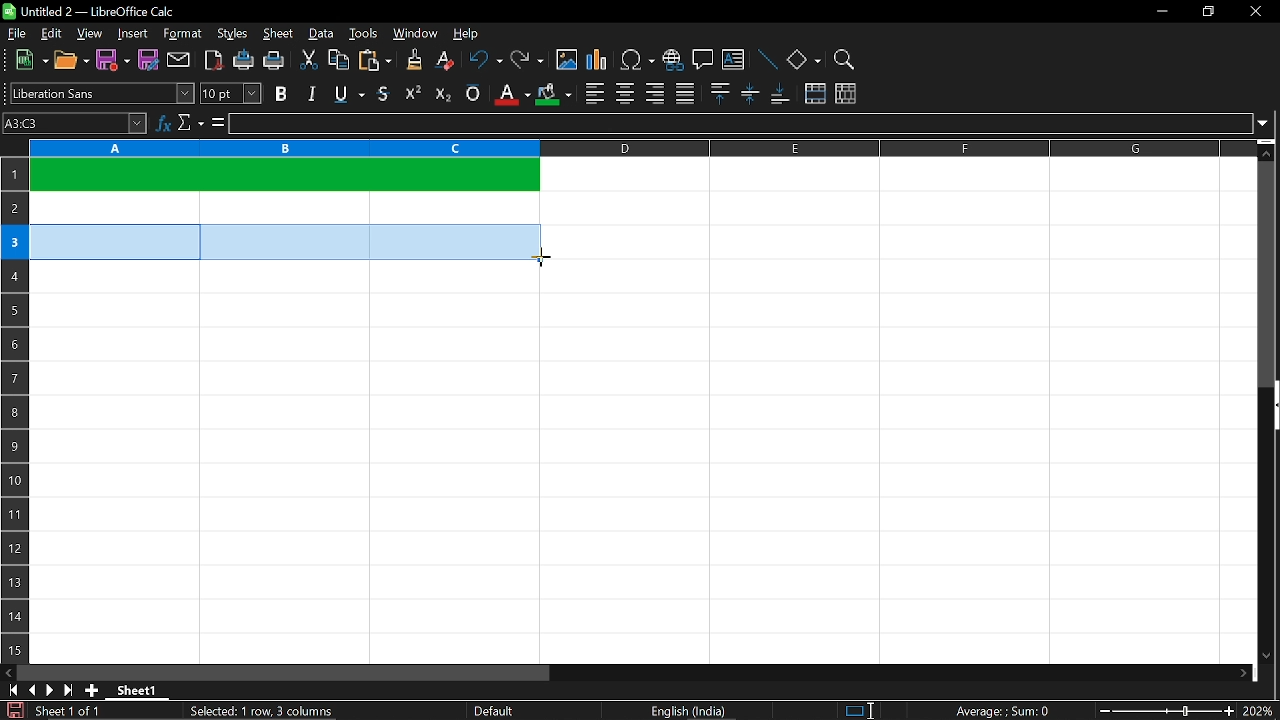 The image size is (1280, 720). What do you see at coordinates (1207, 10) in the screenshot?
I see `restore down` at bounding box center [1207, 10].